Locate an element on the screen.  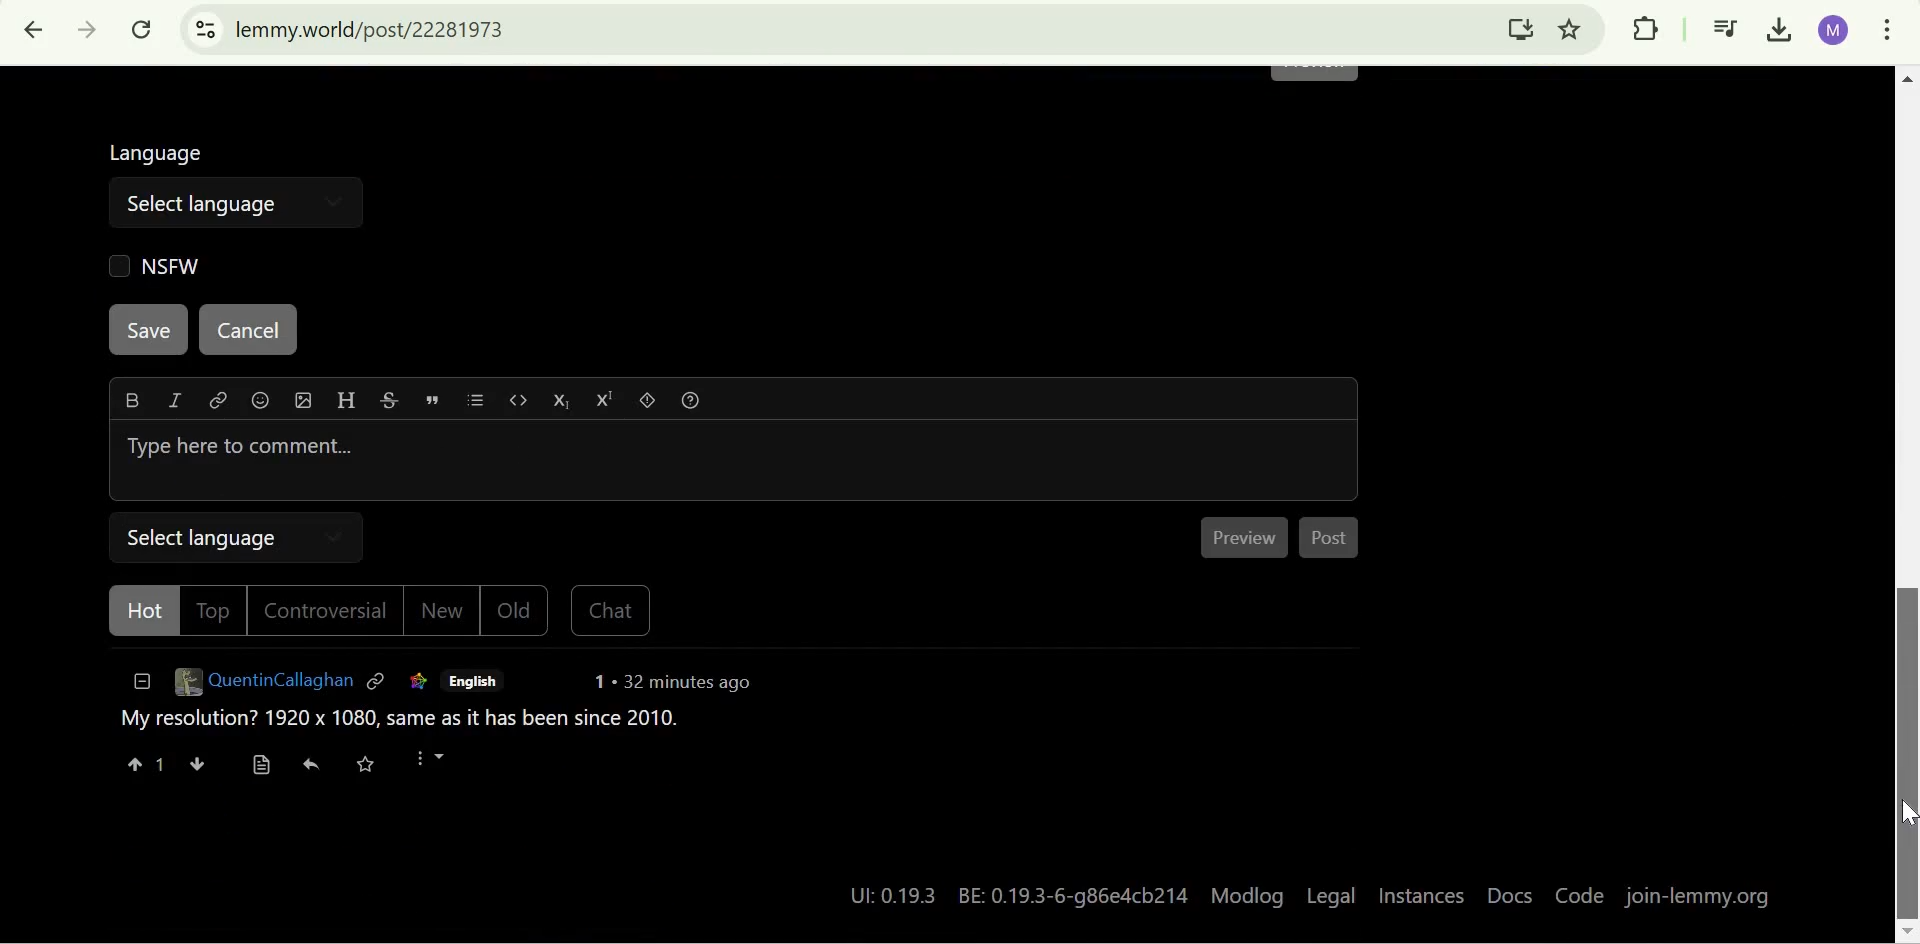
Legal is located at coordinates (1331, 894).